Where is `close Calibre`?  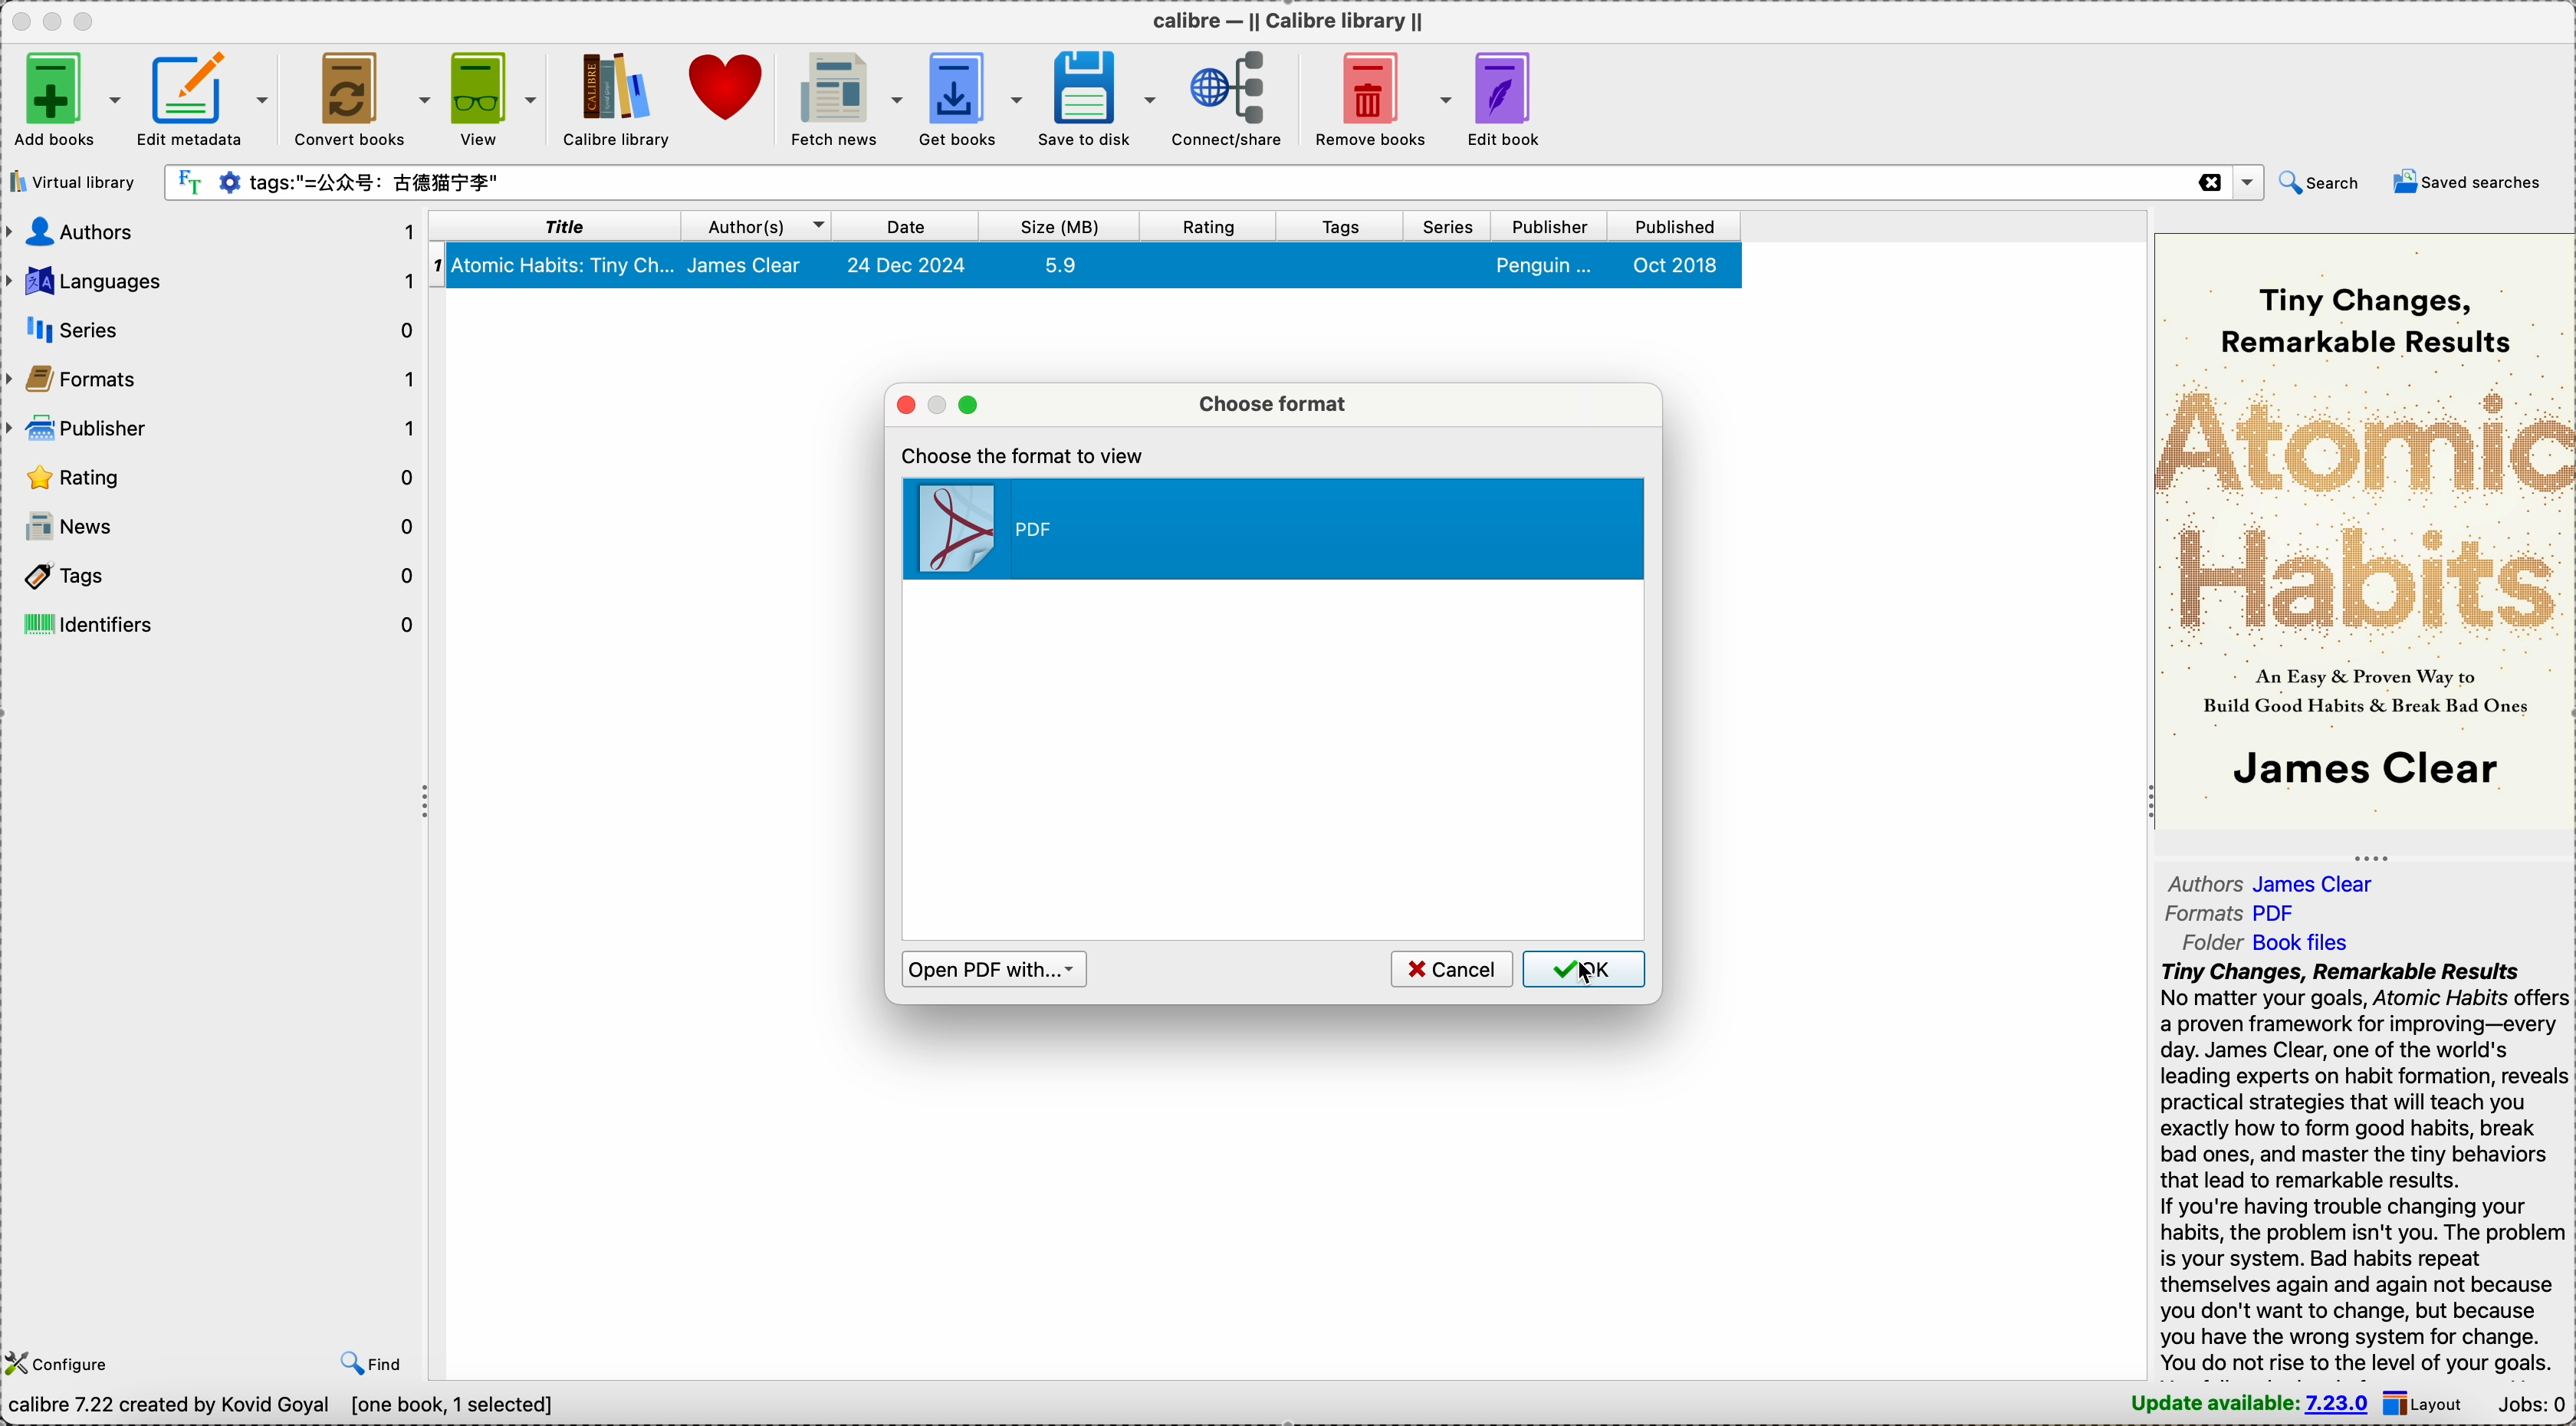 close Calibre is located at coordinates (16, 20).